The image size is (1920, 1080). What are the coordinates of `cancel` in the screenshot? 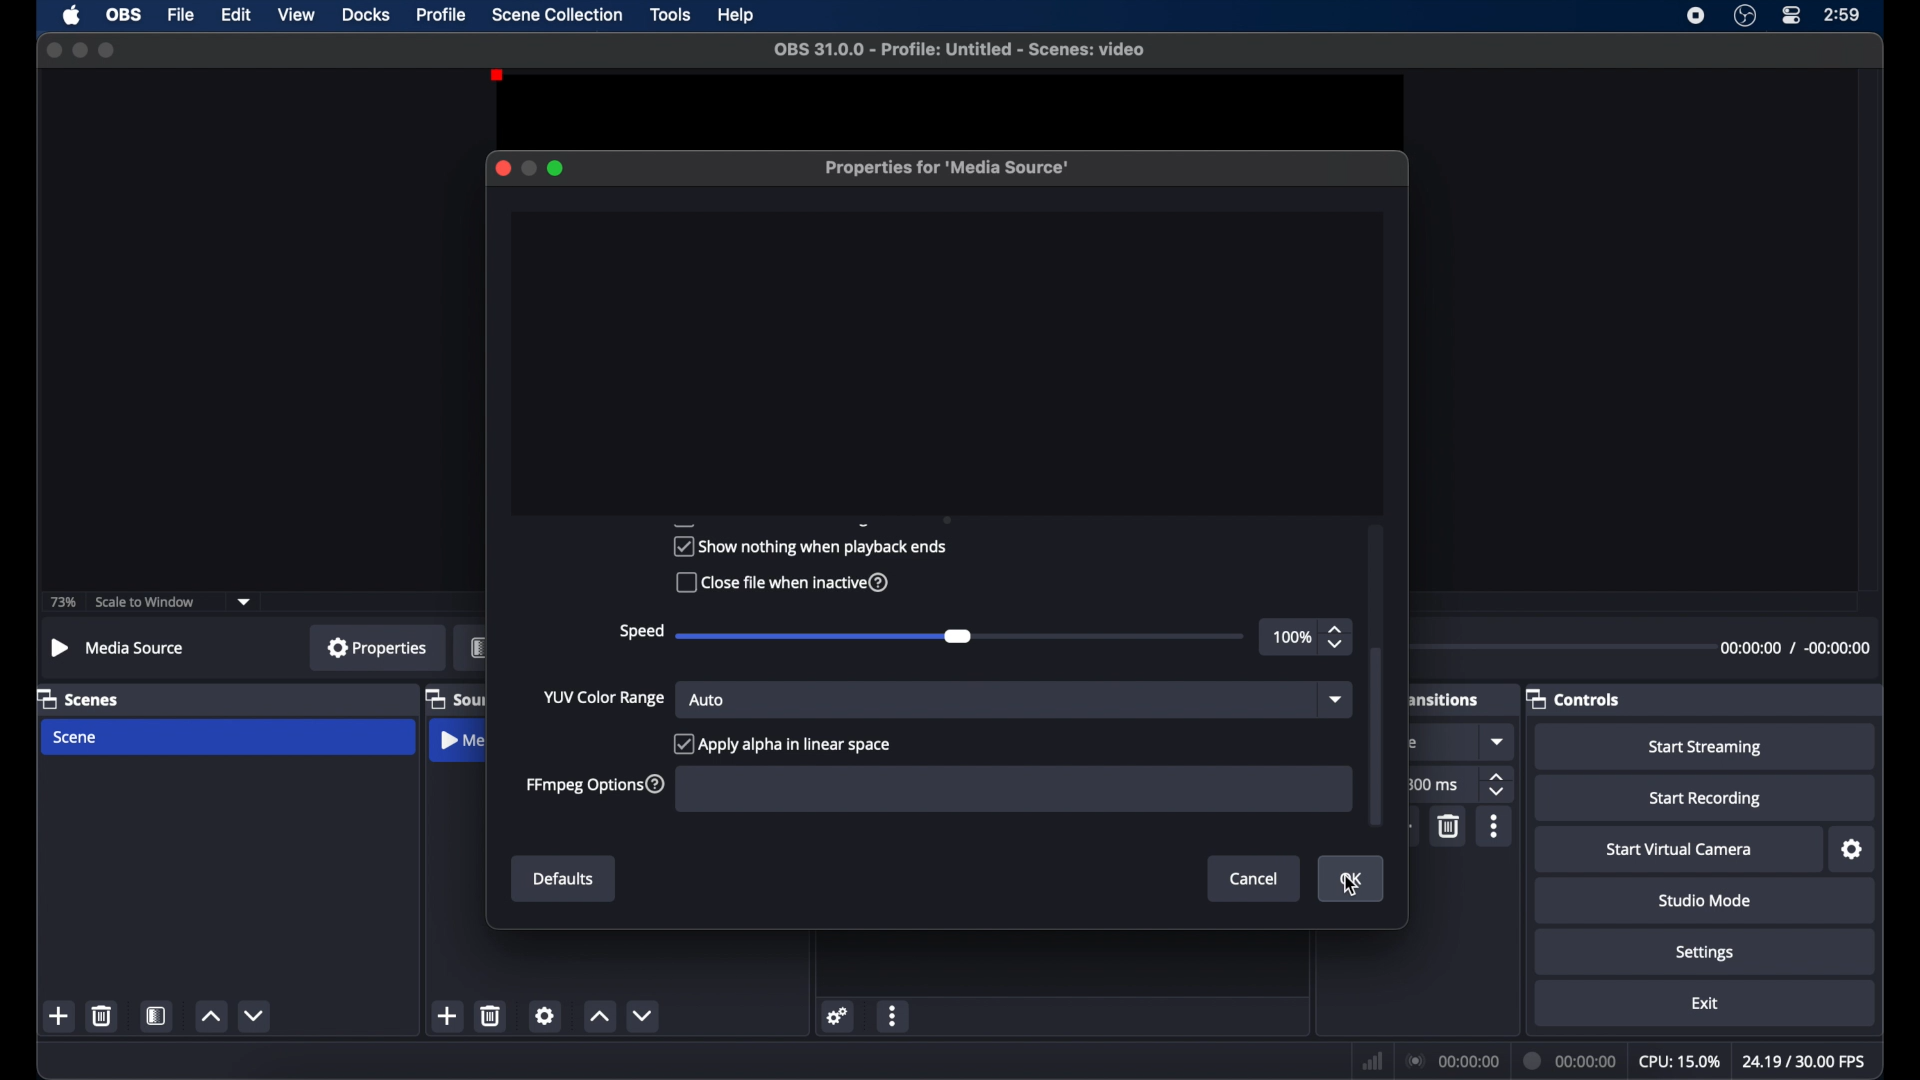 It's located at (1255, 880).